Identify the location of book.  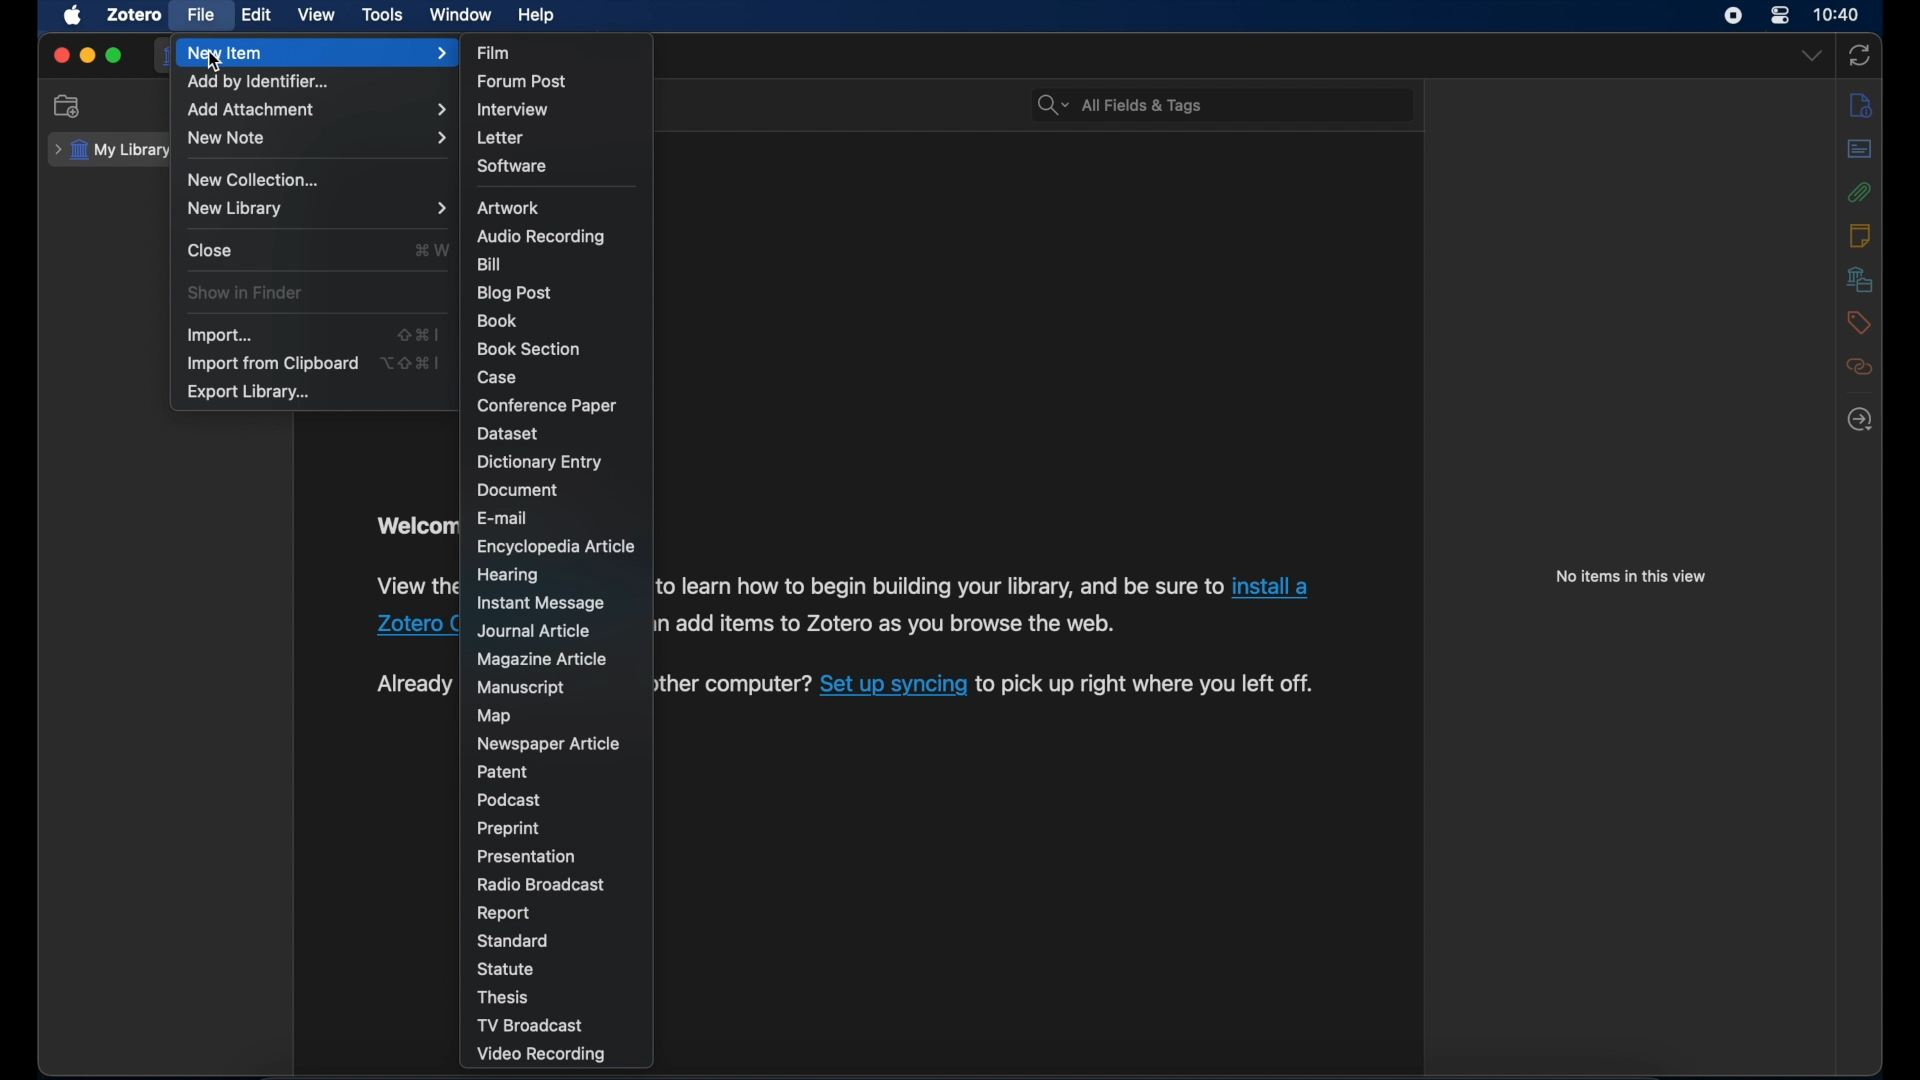
(498, 320).